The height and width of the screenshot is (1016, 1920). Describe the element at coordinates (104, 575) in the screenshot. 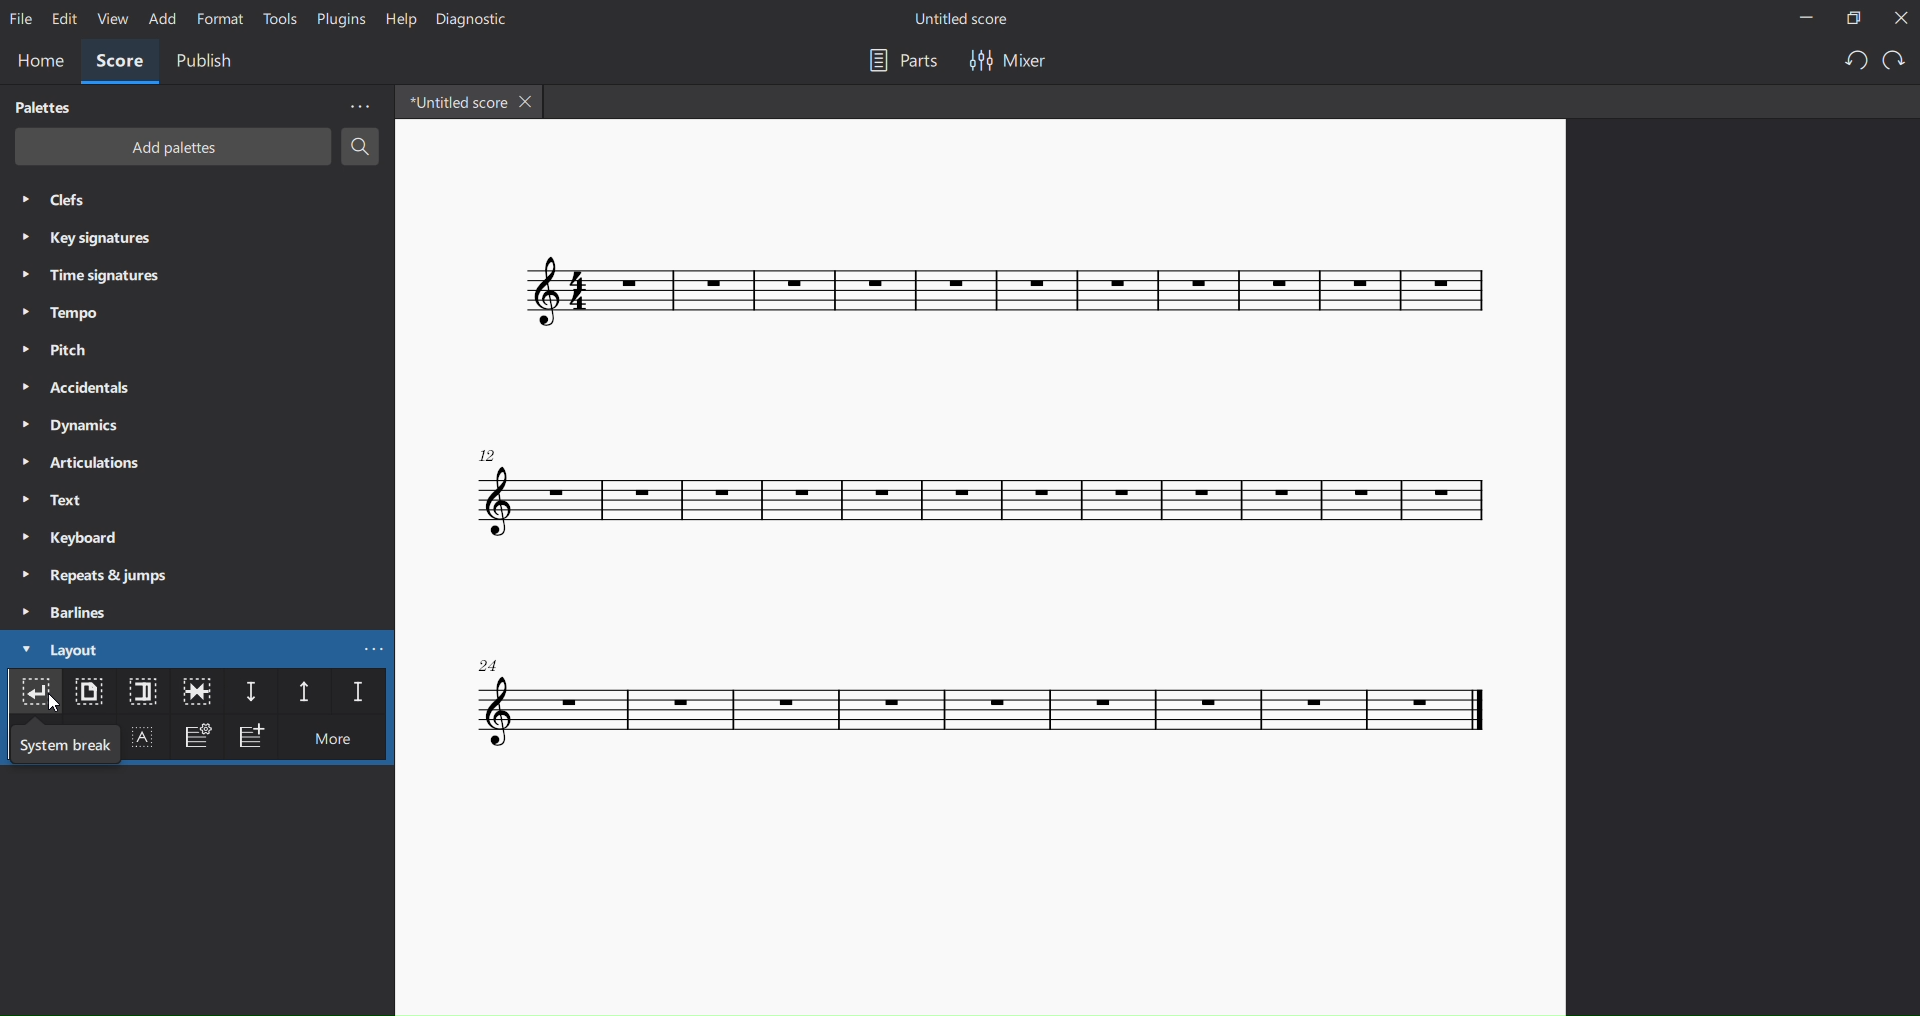

I see `repeats and jumps` at that location.